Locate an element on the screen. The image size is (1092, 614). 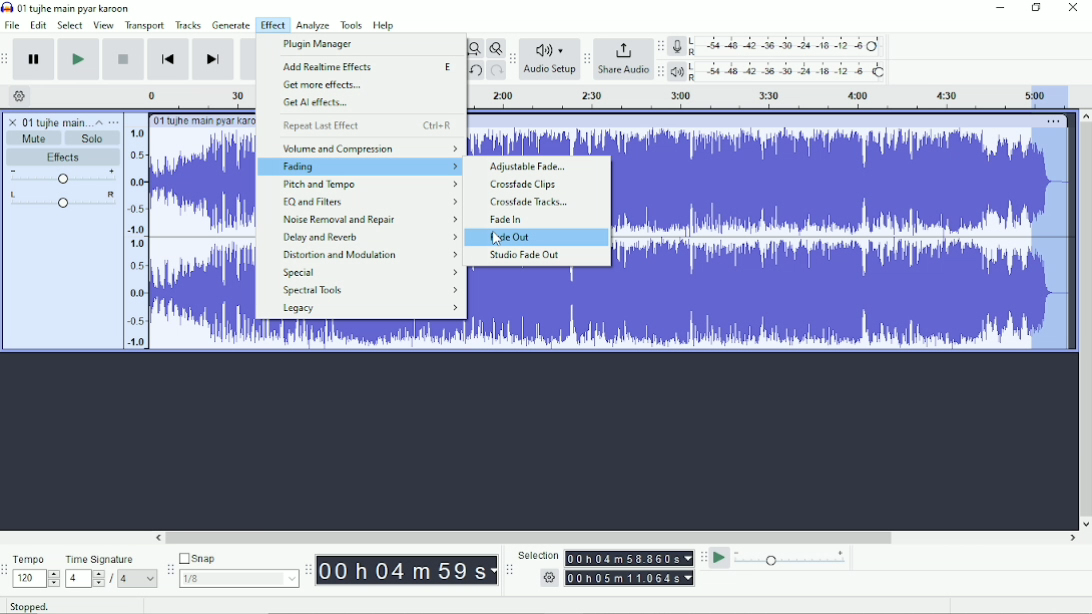
Help is located at coordinates (385, 25).